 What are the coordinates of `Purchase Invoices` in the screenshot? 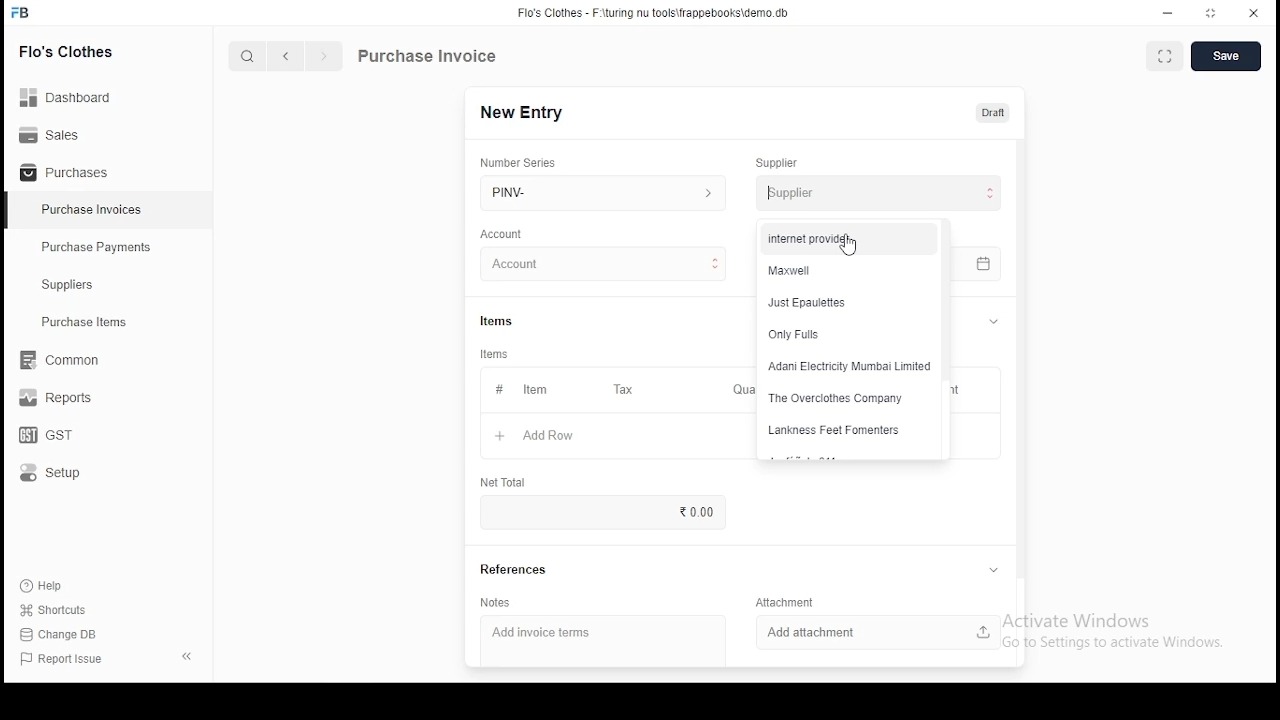 It's located at (95, 210).